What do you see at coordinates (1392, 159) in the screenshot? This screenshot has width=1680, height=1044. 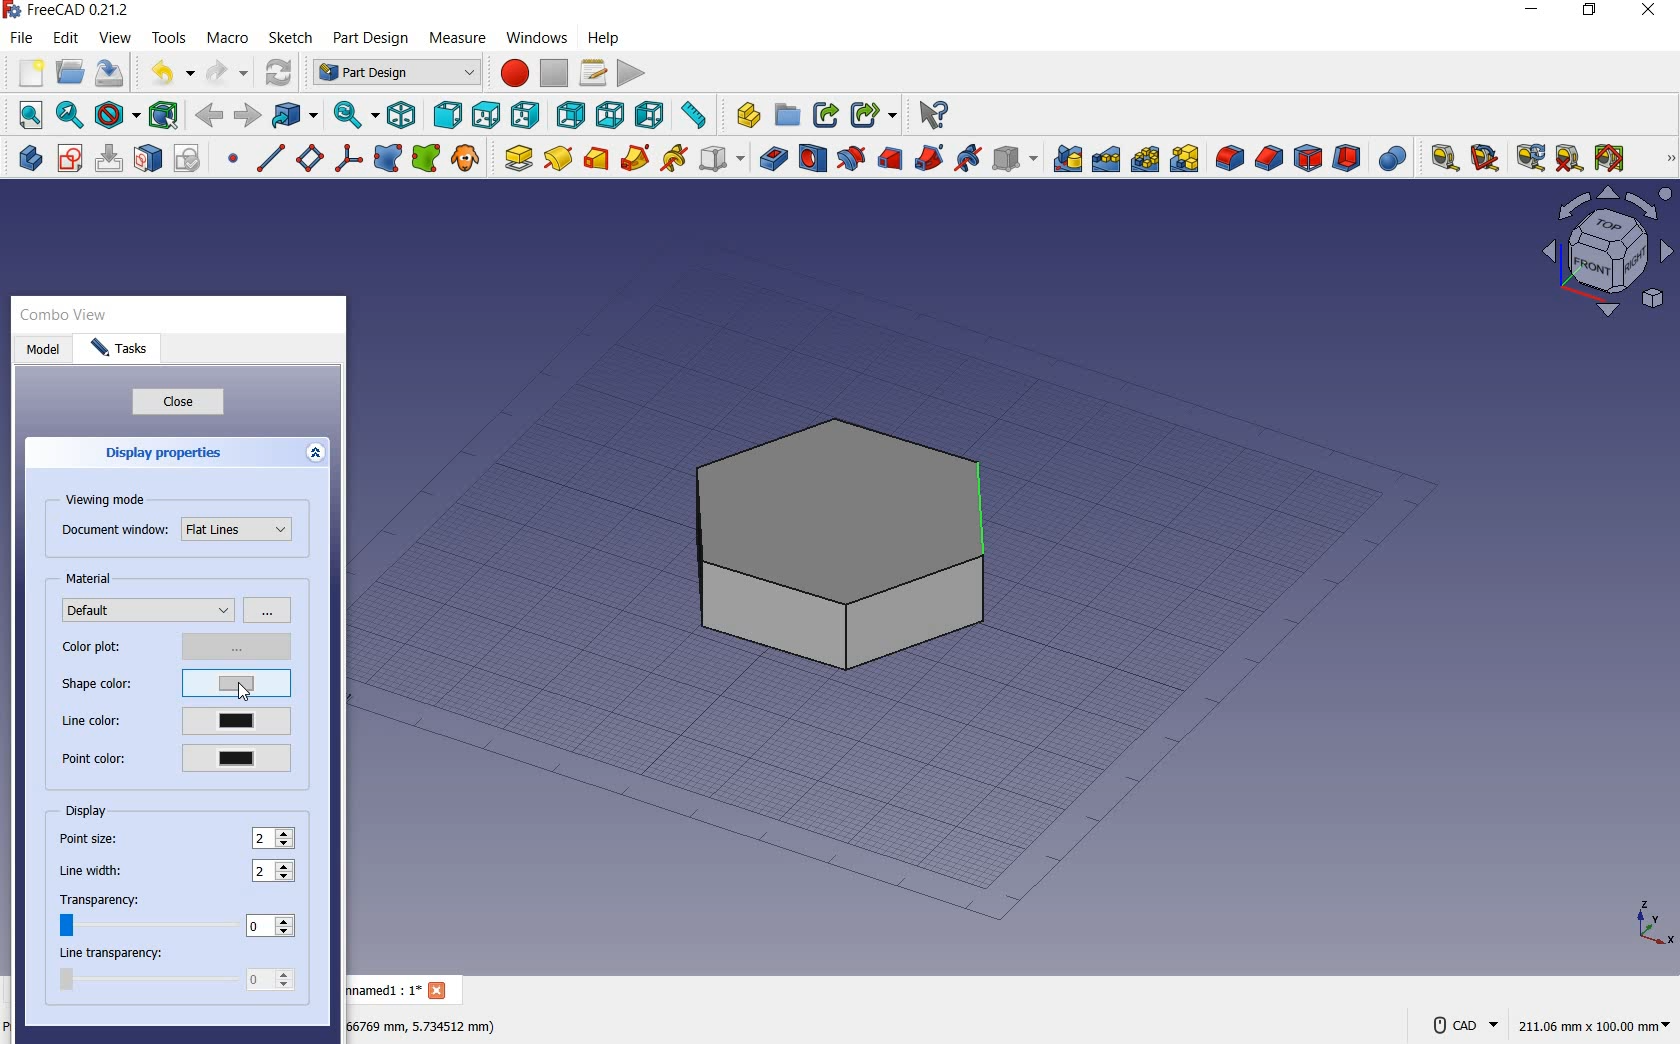 I see `Boolean Operation` at bounding box center [1392, 159].